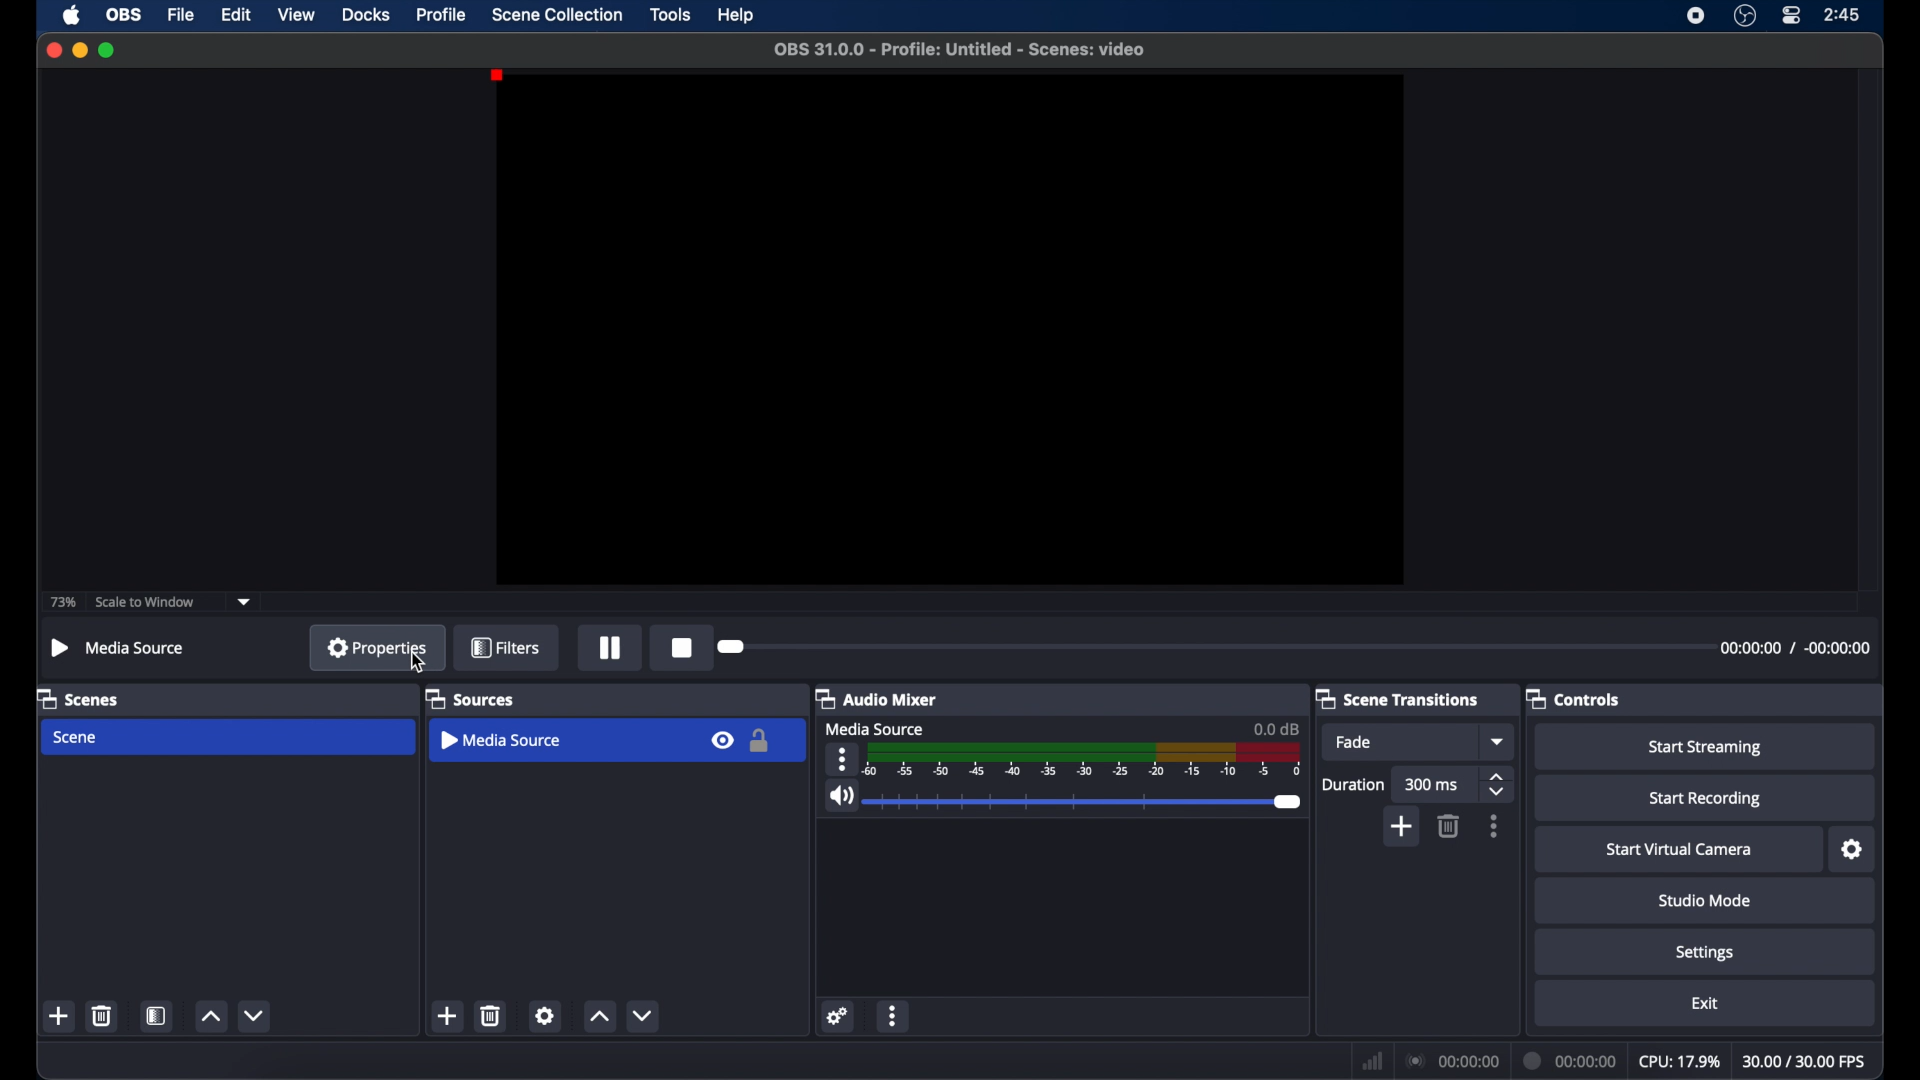 The image size is (1920, 1080). What do you see at coordinates (296, 14) in the screenshot?
I see `view` at bounding box center [296, 14].